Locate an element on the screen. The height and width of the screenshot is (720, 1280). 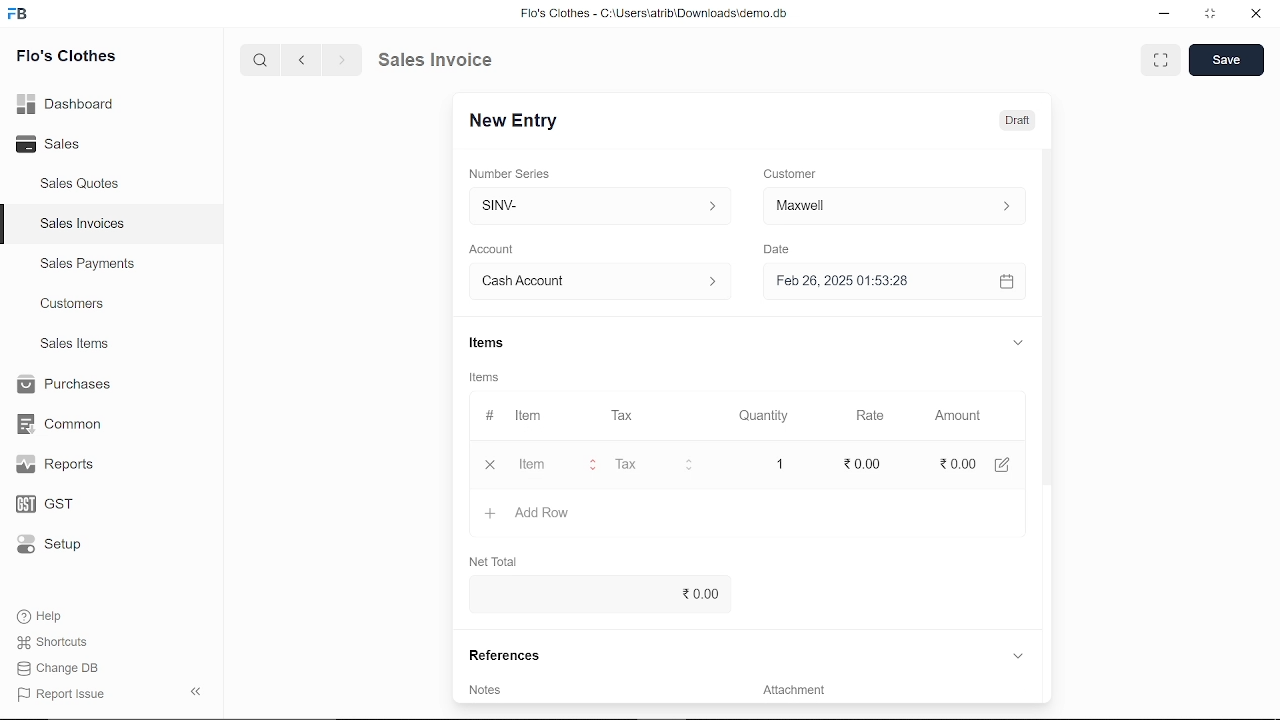
Help is located at coordinates (53, 616).